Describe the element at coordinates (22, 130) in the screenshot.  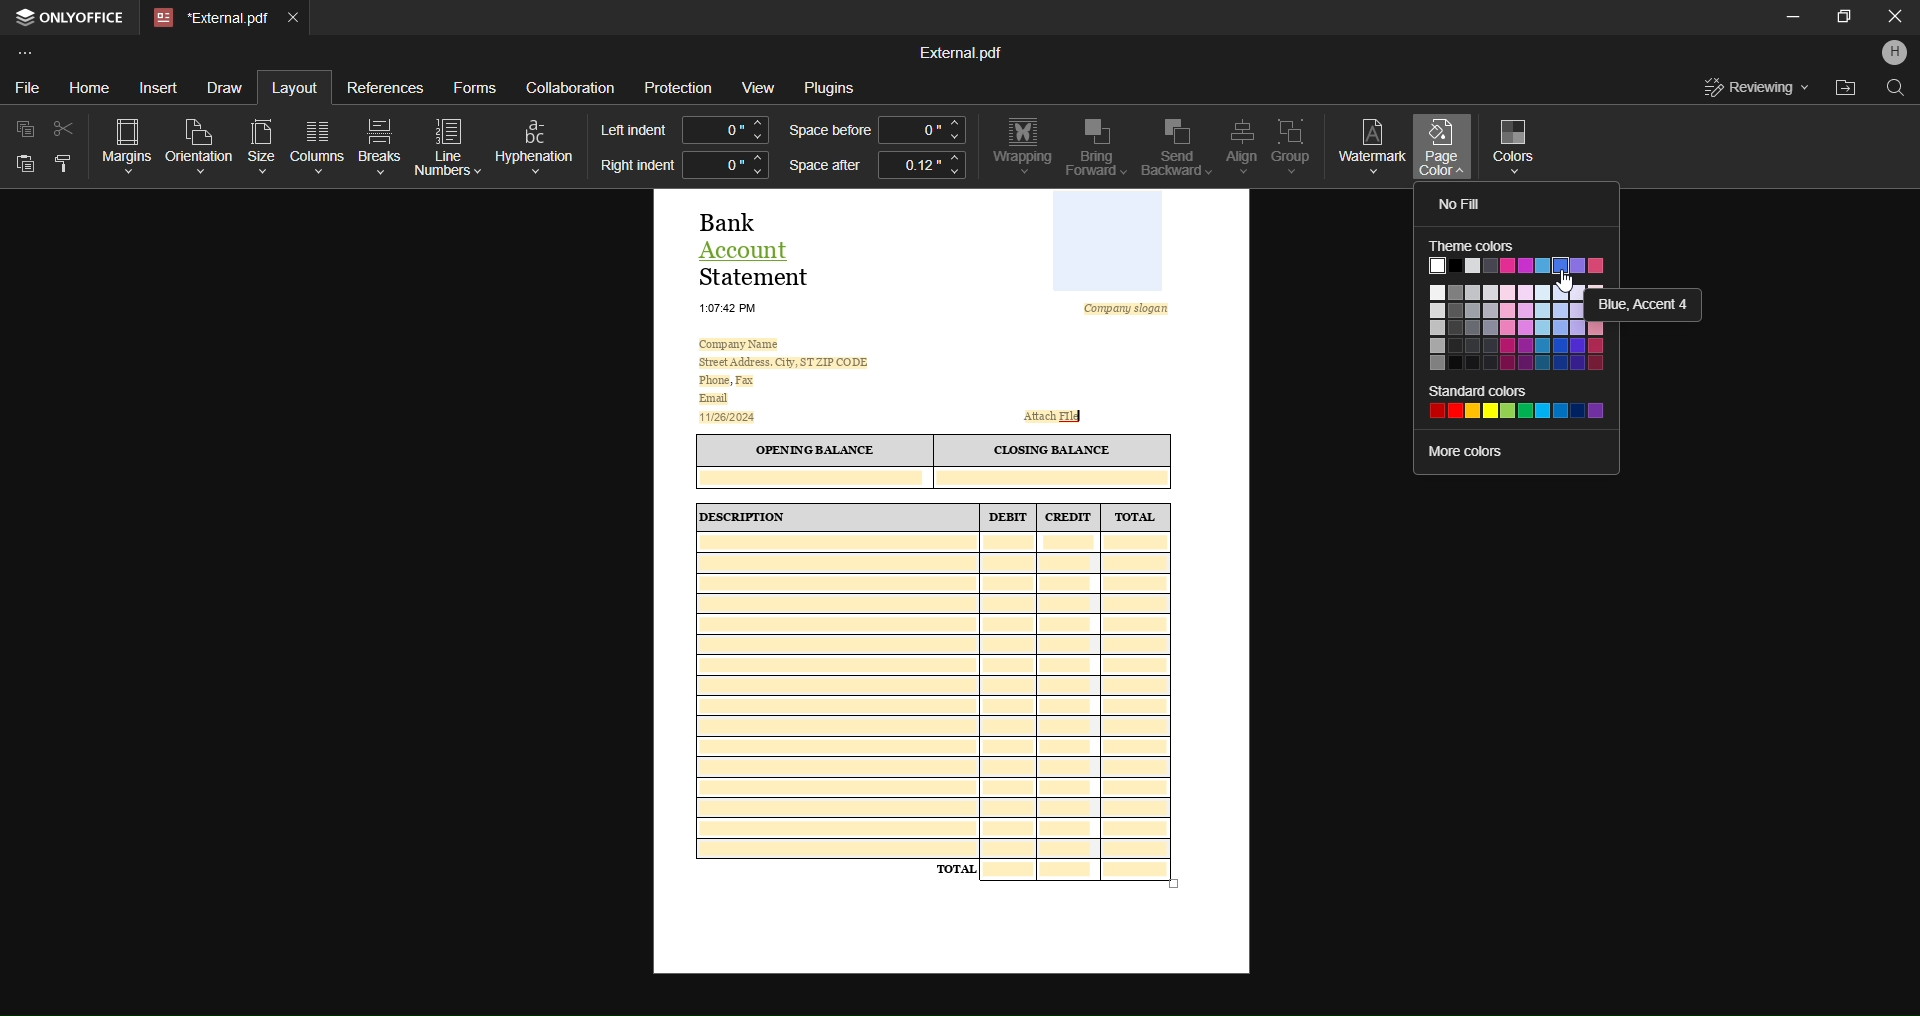
I see `Copy` at that location.